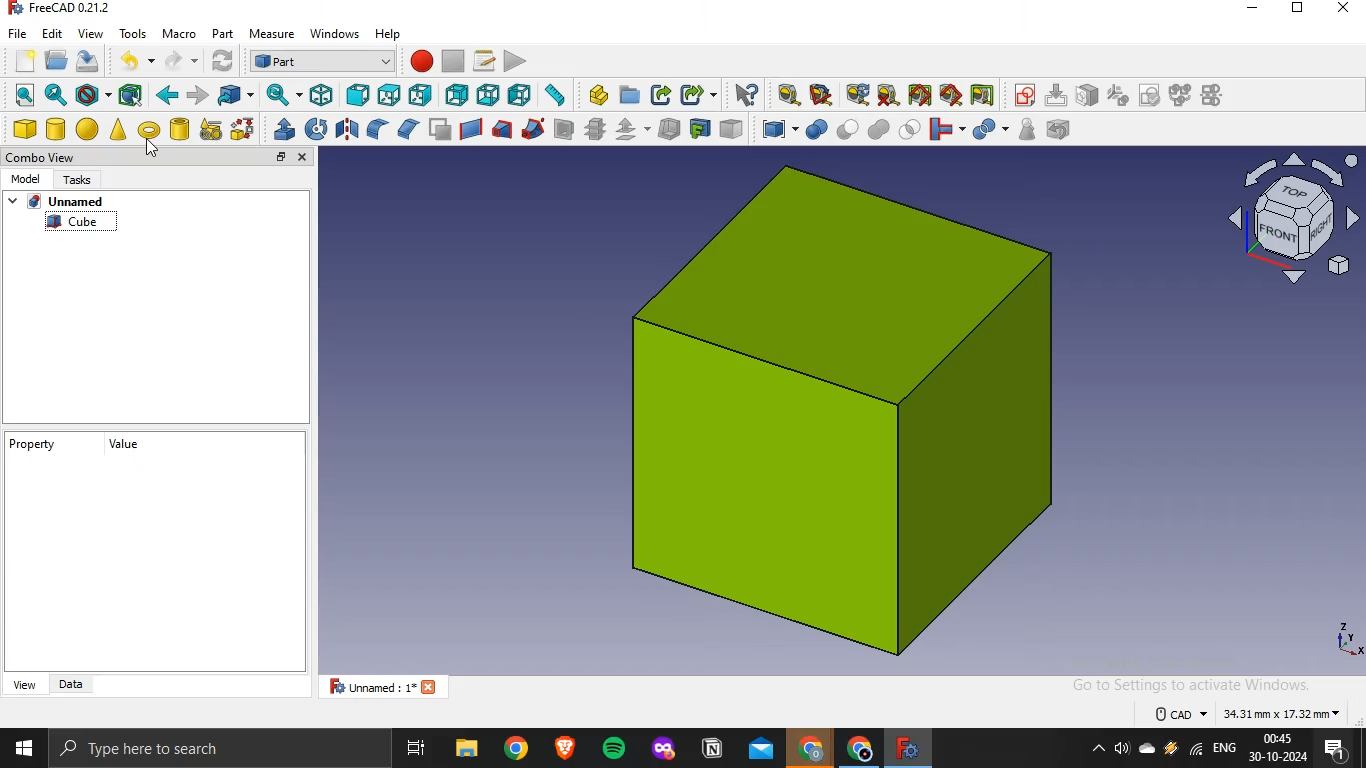  Describe the element at coordinates (322, 61) in the screenshot. I see `workbench` at that location.